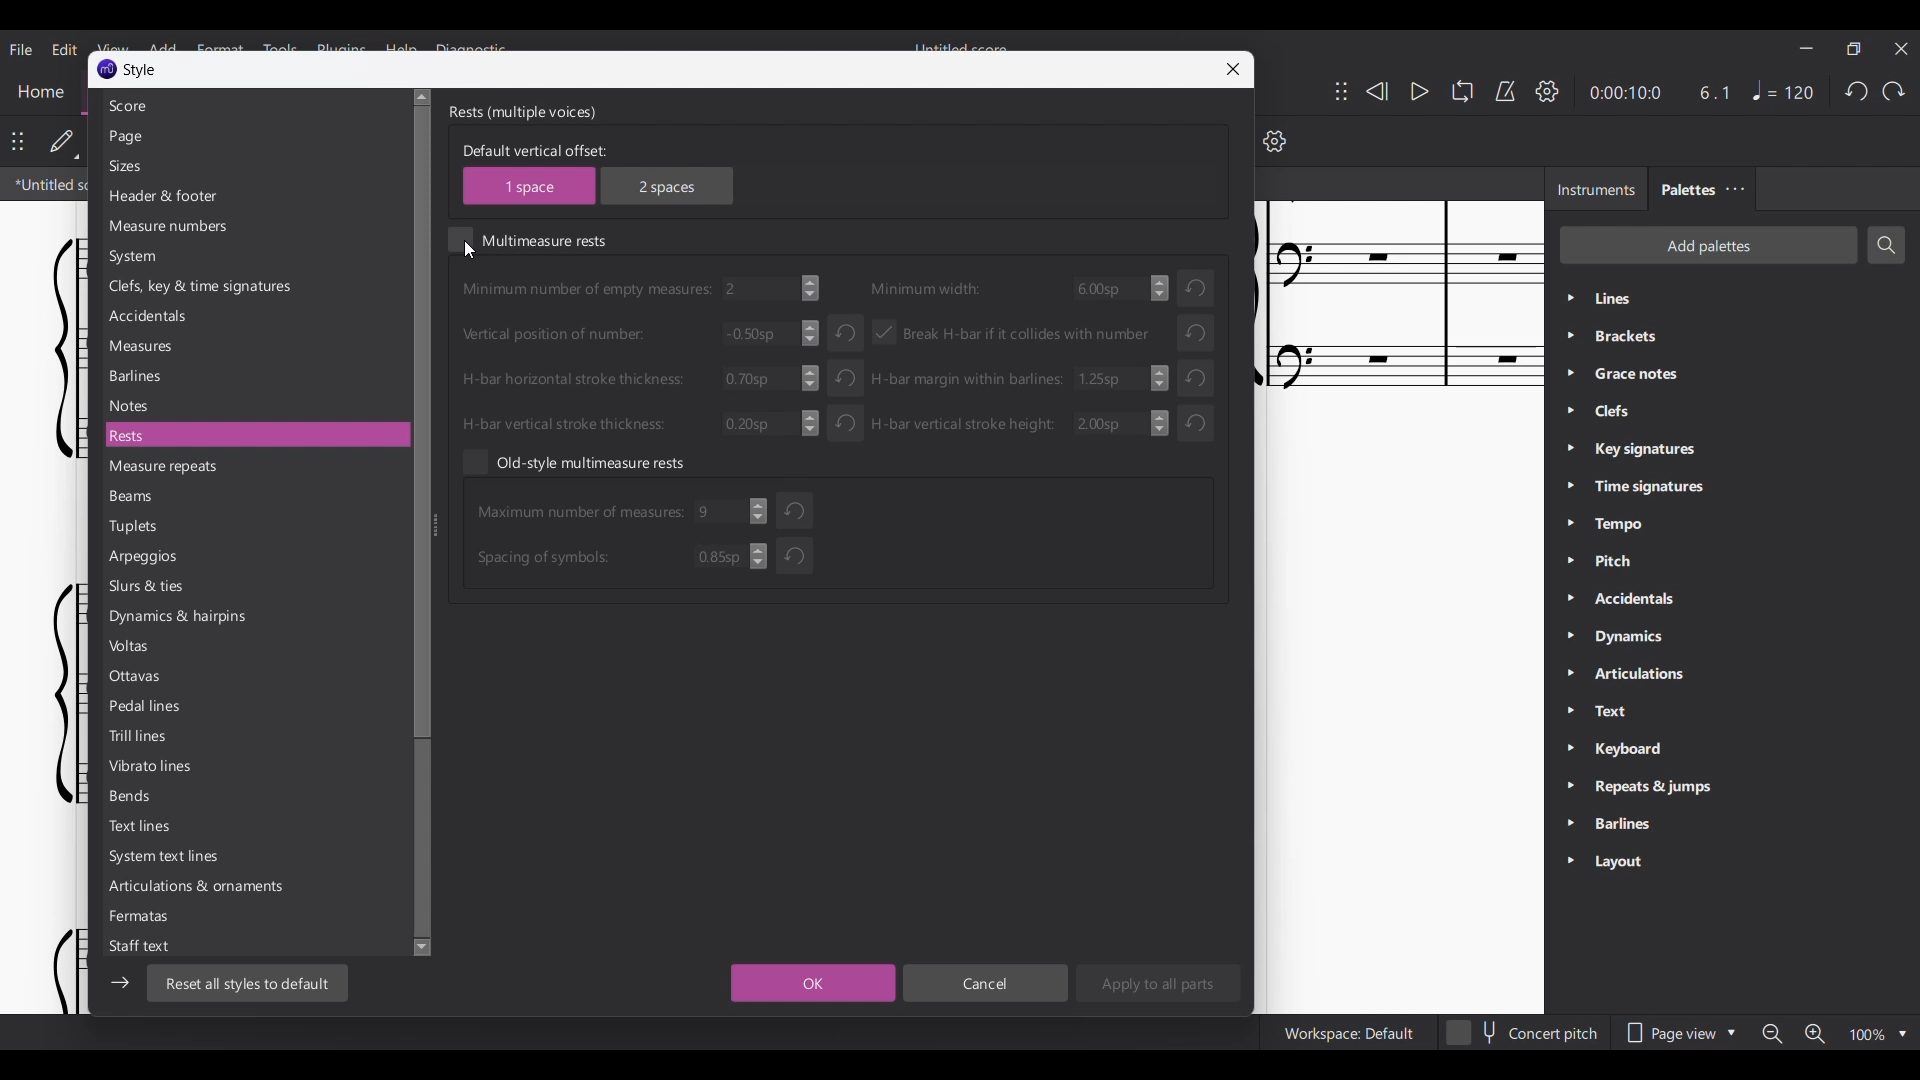 The height and width of the screenshot is (1080, 1920). Describe the element at coordinates (254, 407) in the screenshot. I see `Notes` at that location.